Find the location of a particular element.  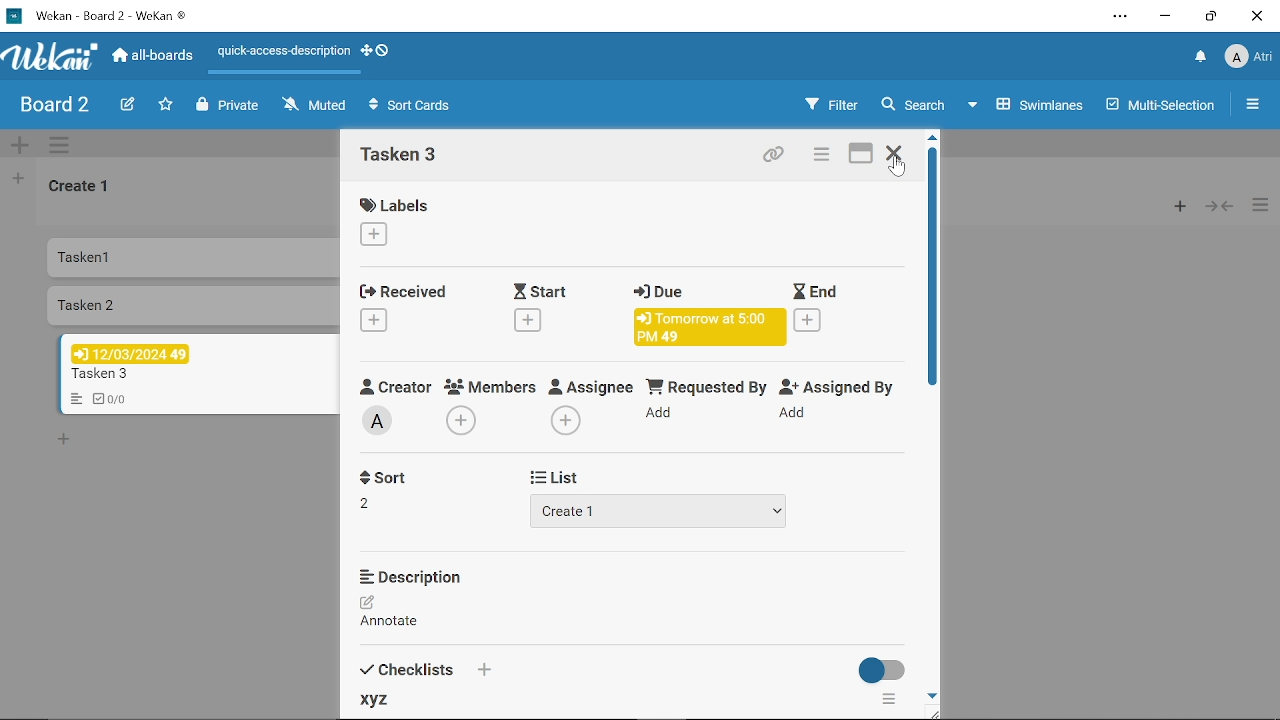

Labels is located at coordinates (392, 204).